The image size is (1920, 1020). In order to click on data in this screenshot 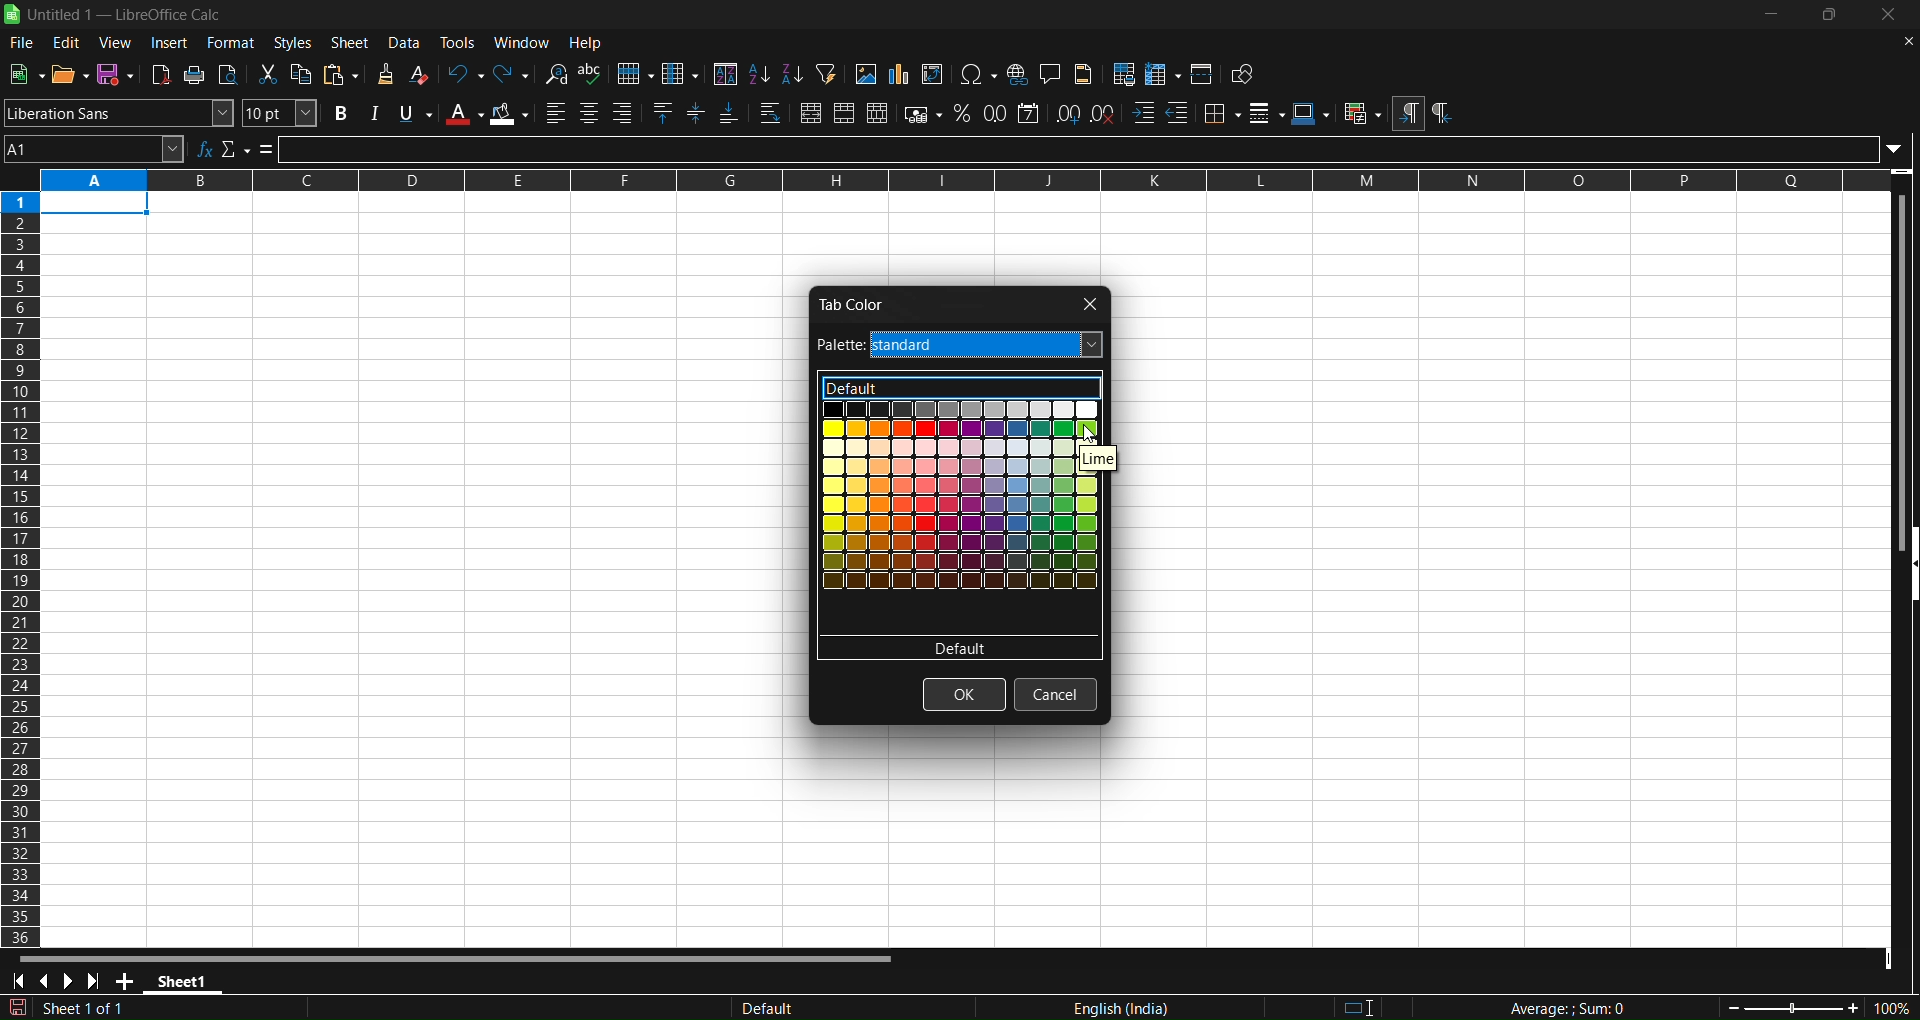, I will do `click(409, 42)`.